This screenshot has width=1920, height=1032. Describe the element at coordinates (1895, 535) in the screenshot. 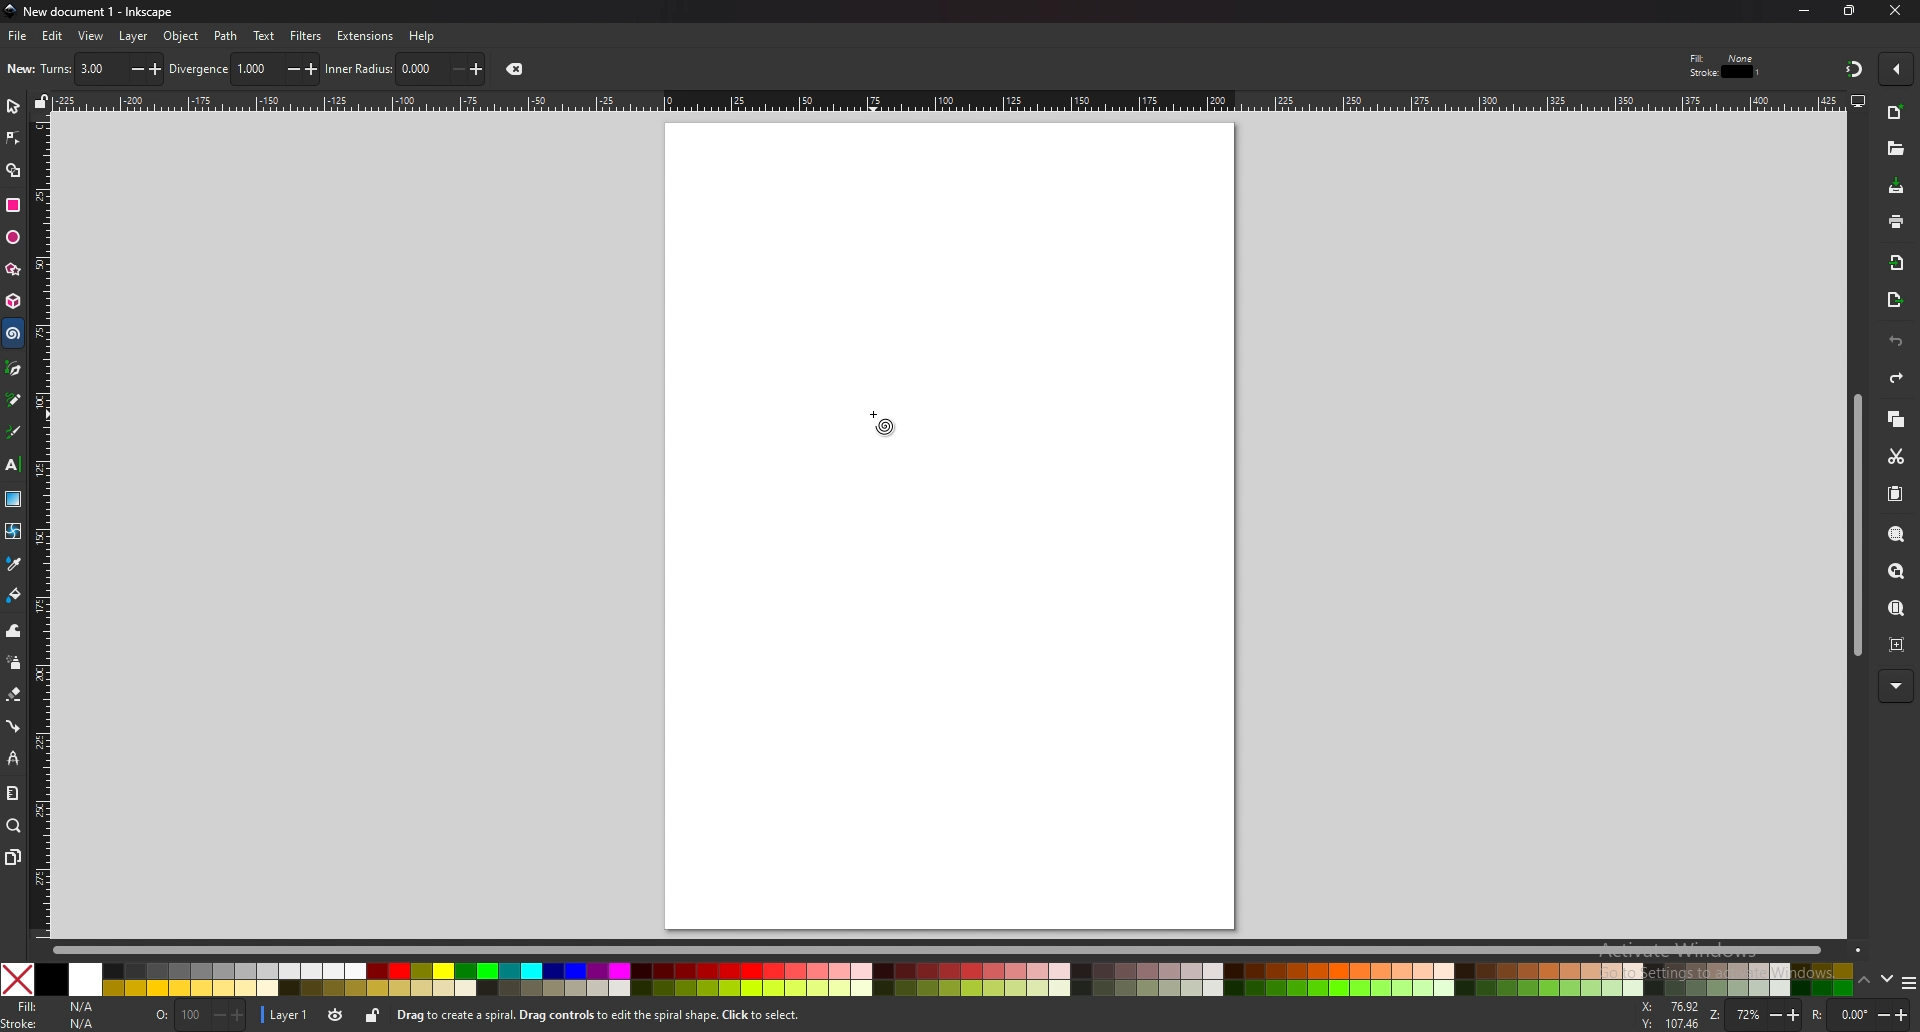

I see `zoom selection` at that location.